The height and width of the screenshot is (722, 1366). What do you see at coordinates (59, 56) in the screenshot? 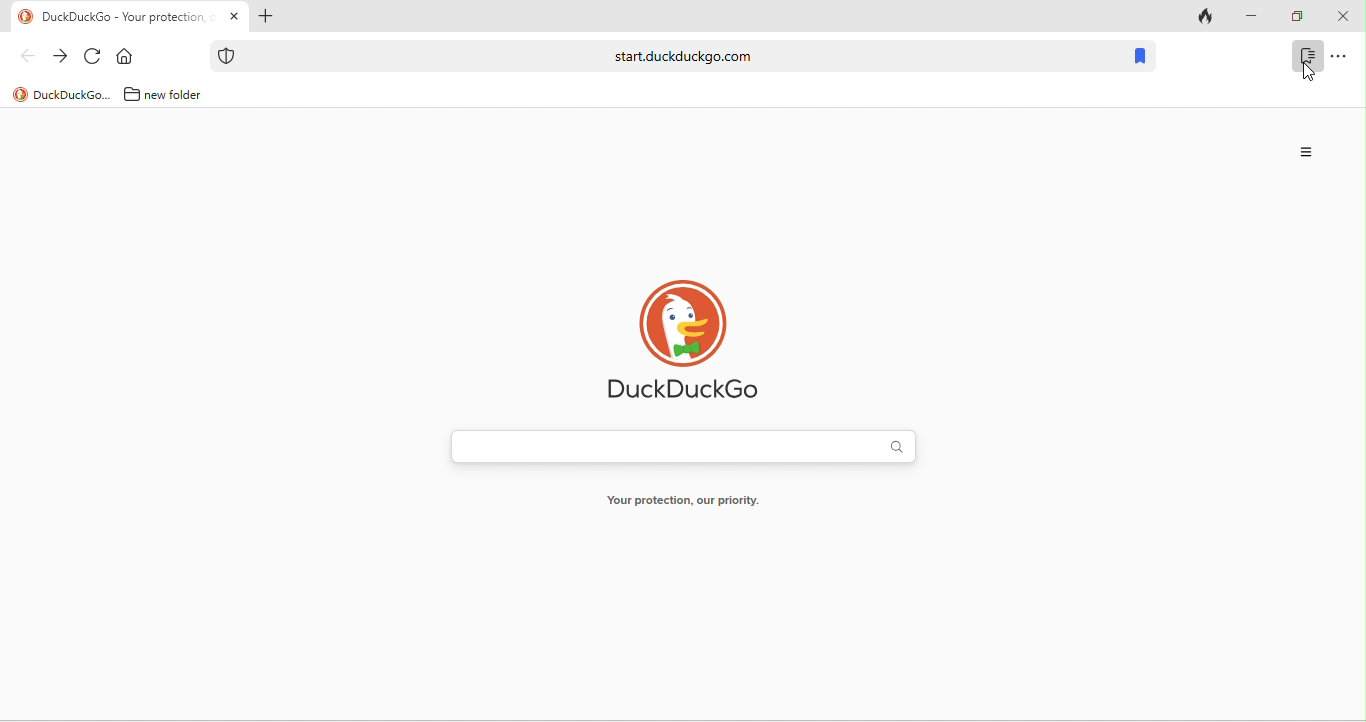
I see `forward` at bounding box center [59, 56].